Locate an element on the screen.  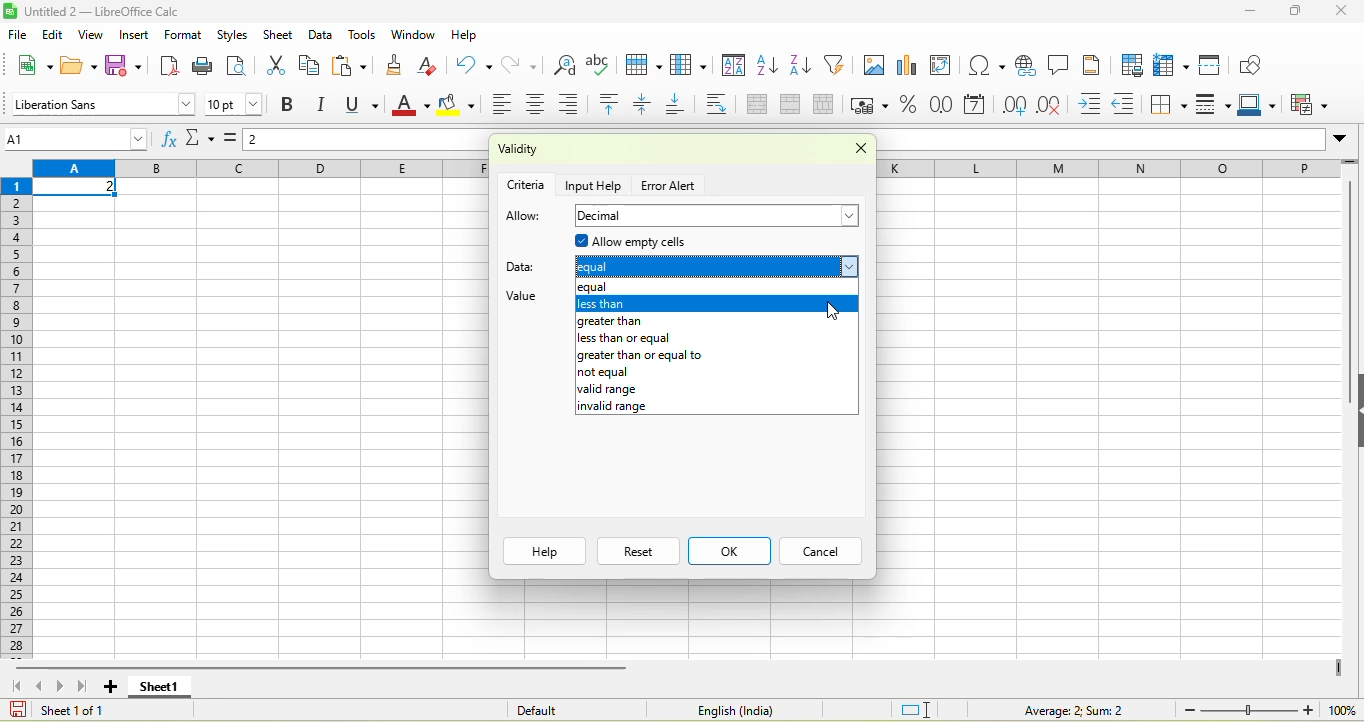
define print area is located at coordinates (1131, 65).